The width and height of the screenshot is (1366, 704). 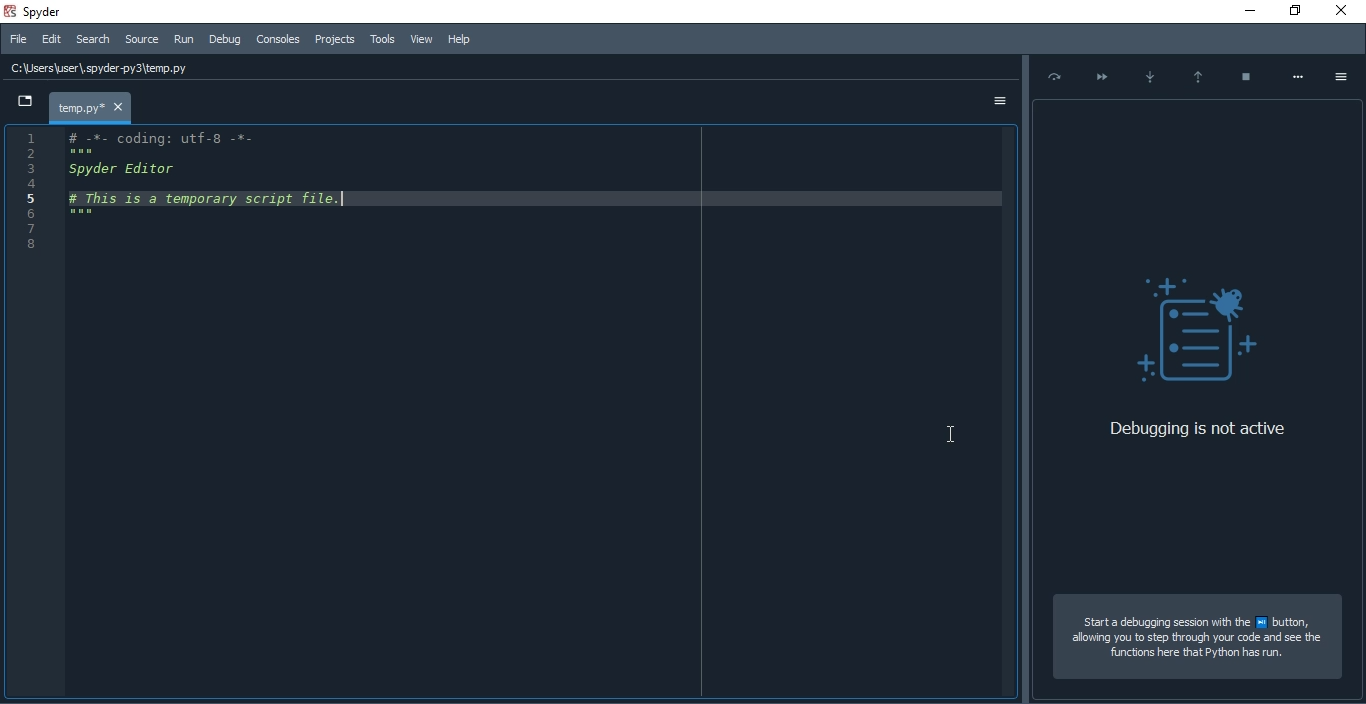 What do you see at coordinates (25, 101) in the screenshot?
I see `dropdown` at bounding box center [25, 101].